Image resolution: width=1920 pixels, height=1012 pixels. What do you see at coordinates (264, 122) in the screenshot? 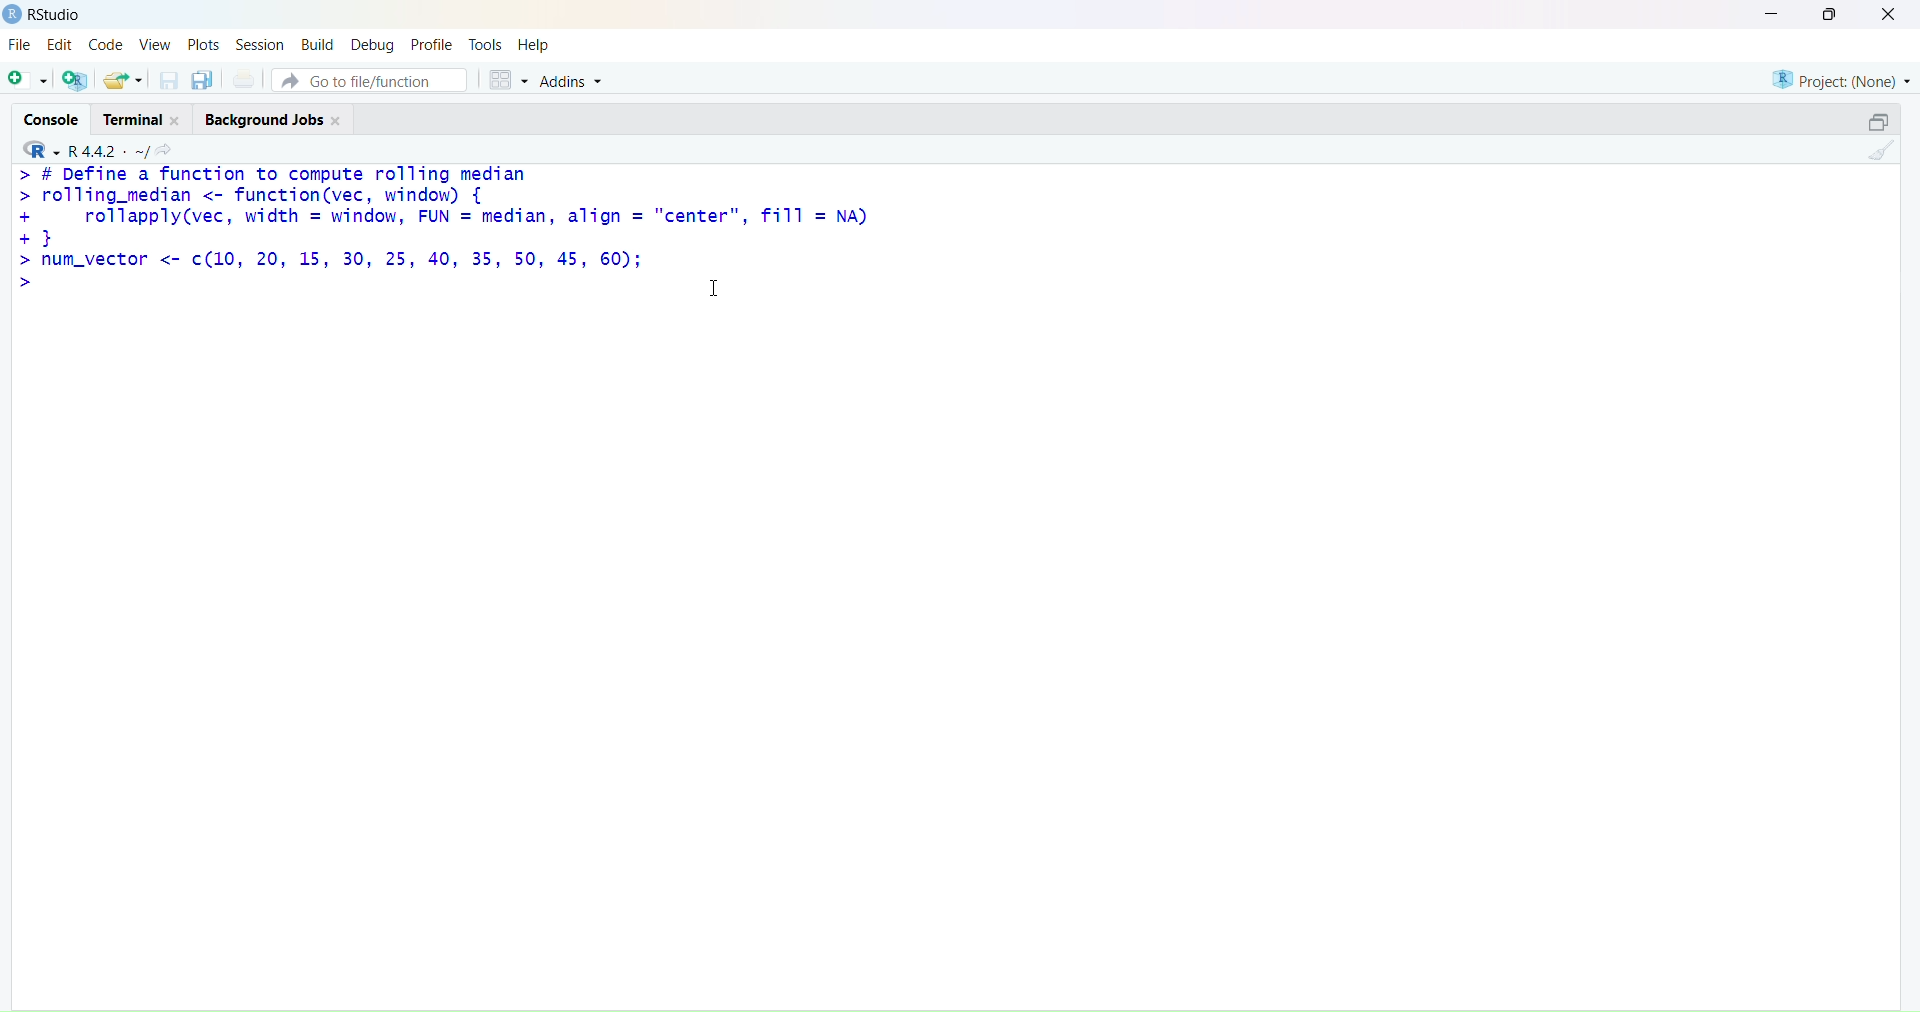
I see `background jobs` at bounding box center [264, 122].